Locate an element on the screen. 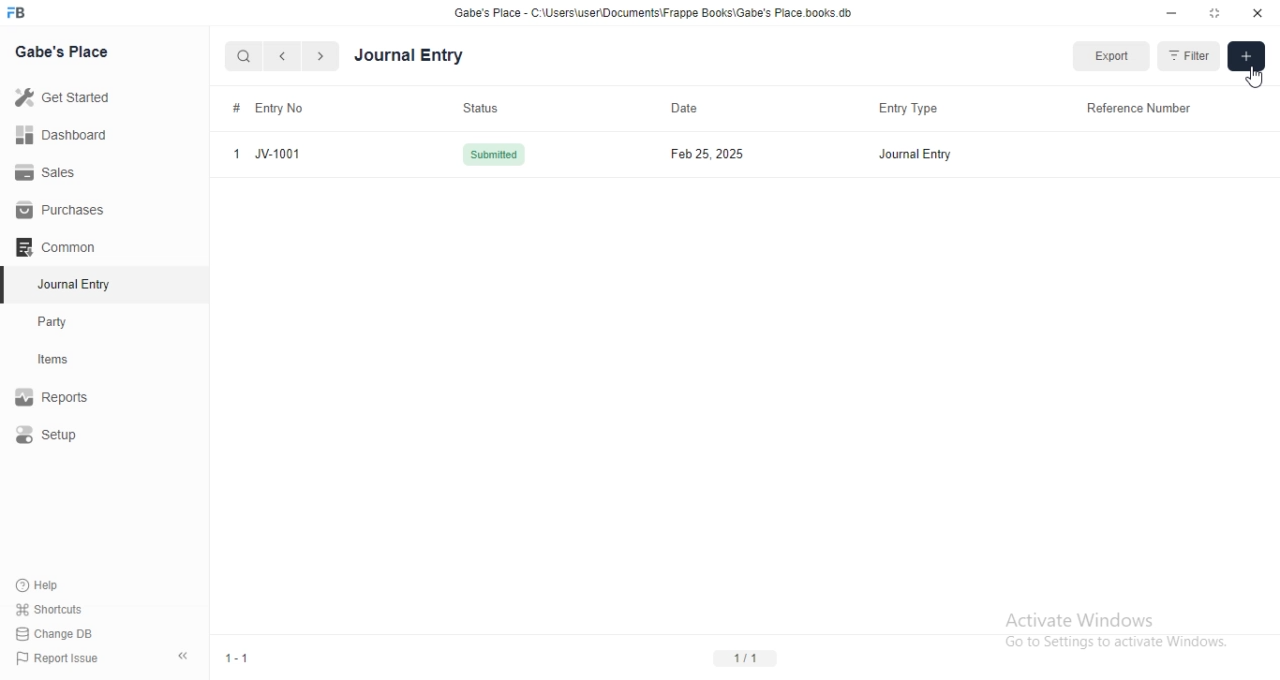  Dashboard is located at coordinates (61, 138).